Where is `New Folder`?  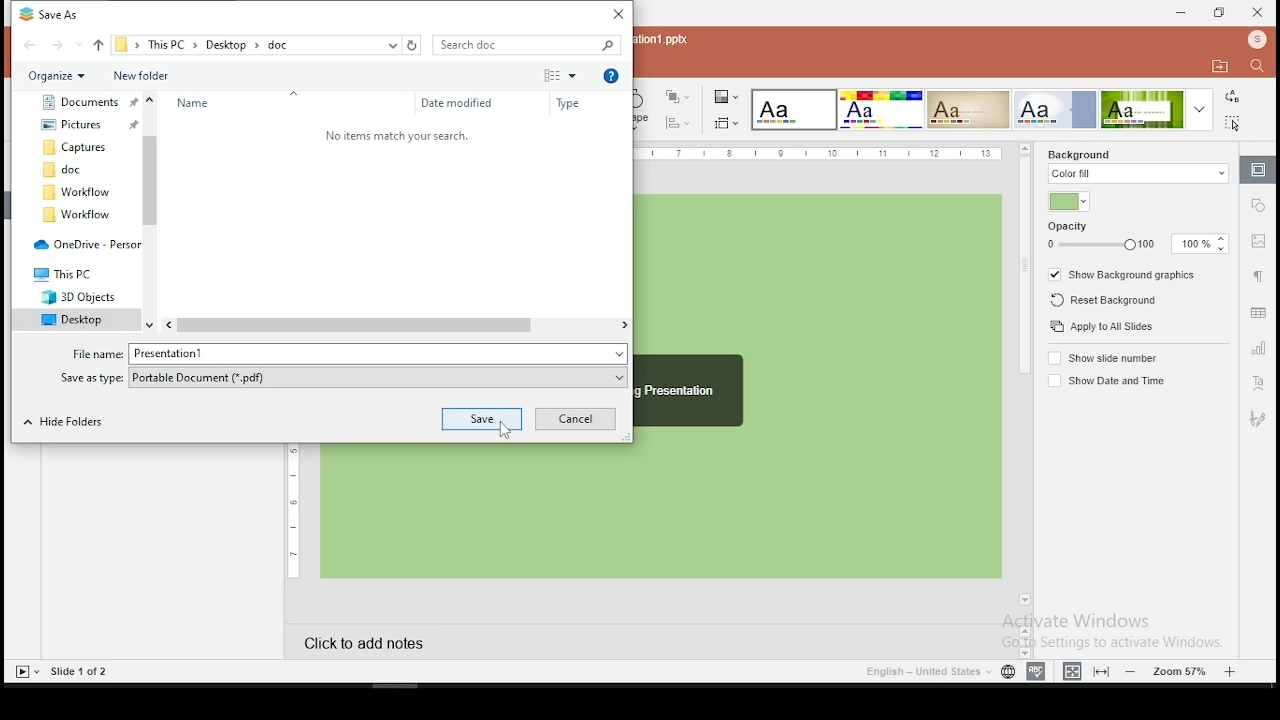 New Folder is located at coordinates (166, 75).